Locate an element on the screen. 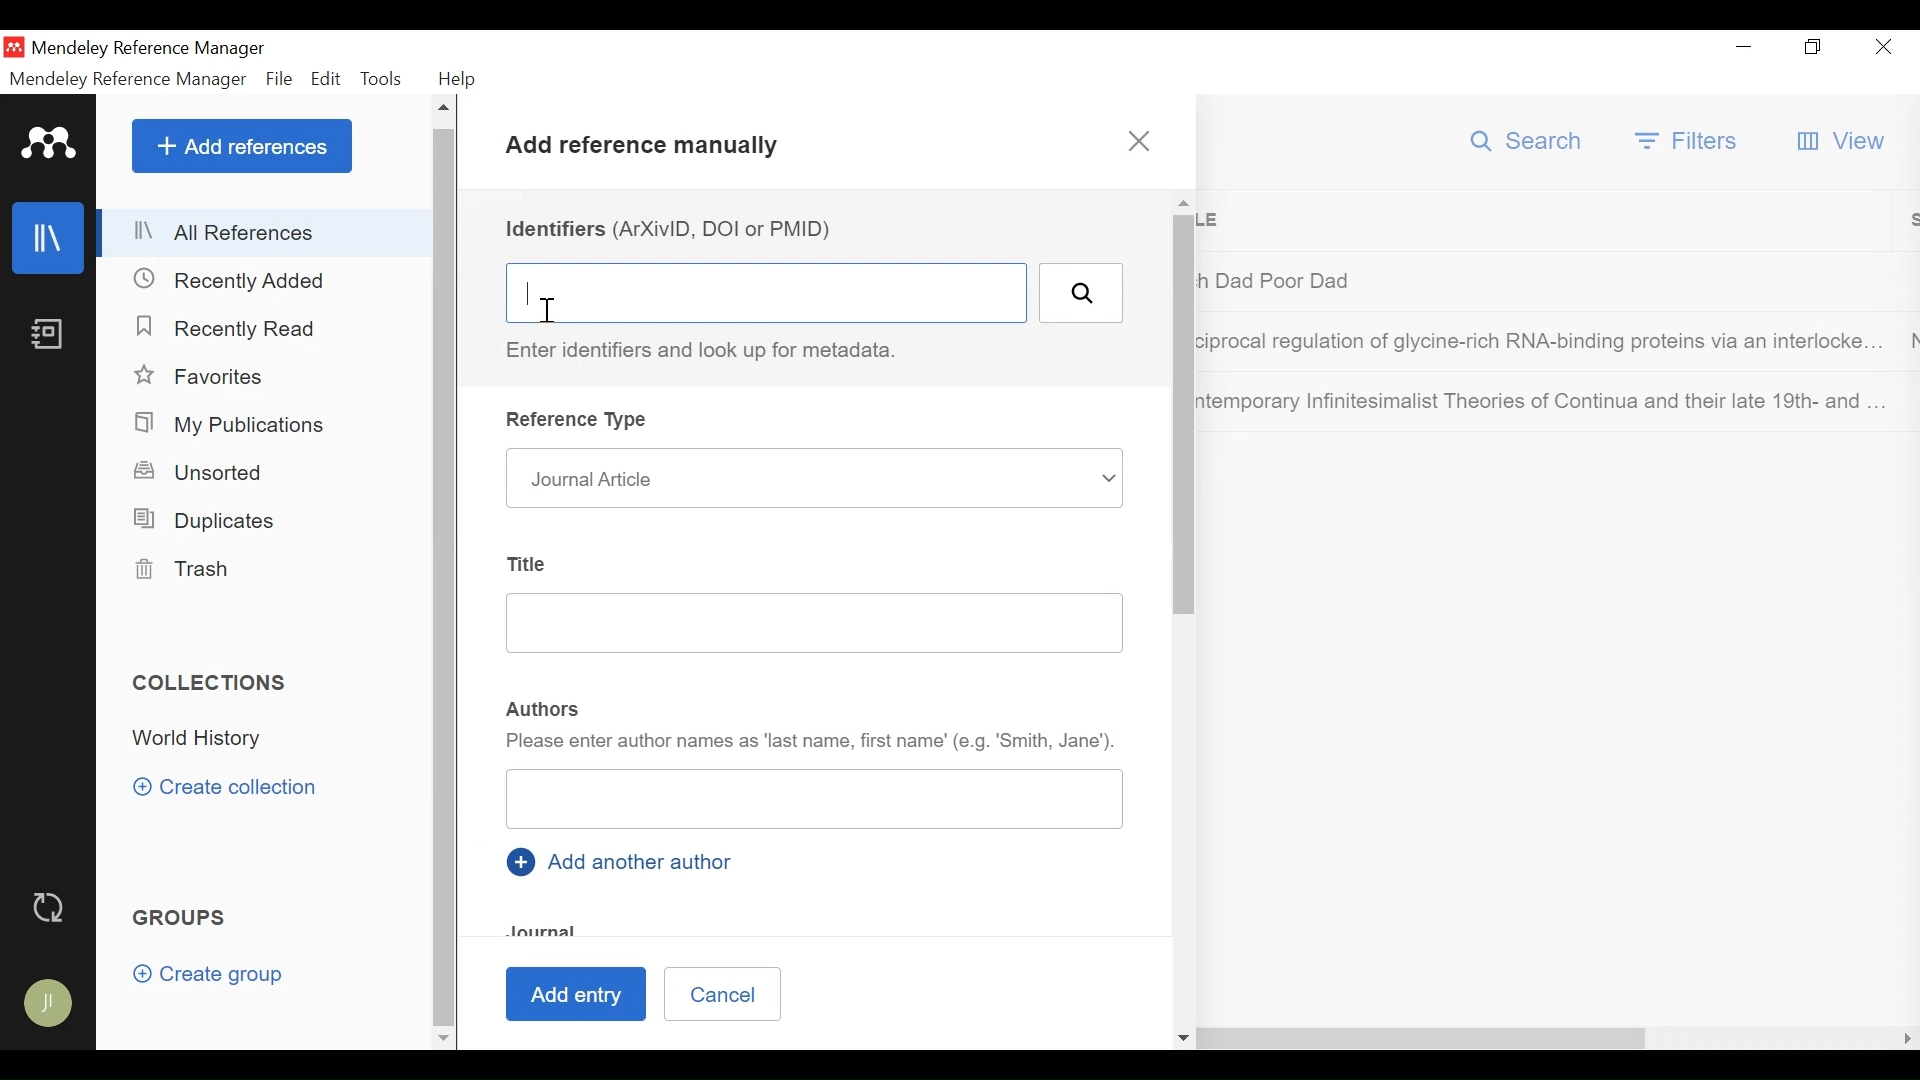 The image size is (1920, 1080). Recently Closed is located at coordinates (232, 331).